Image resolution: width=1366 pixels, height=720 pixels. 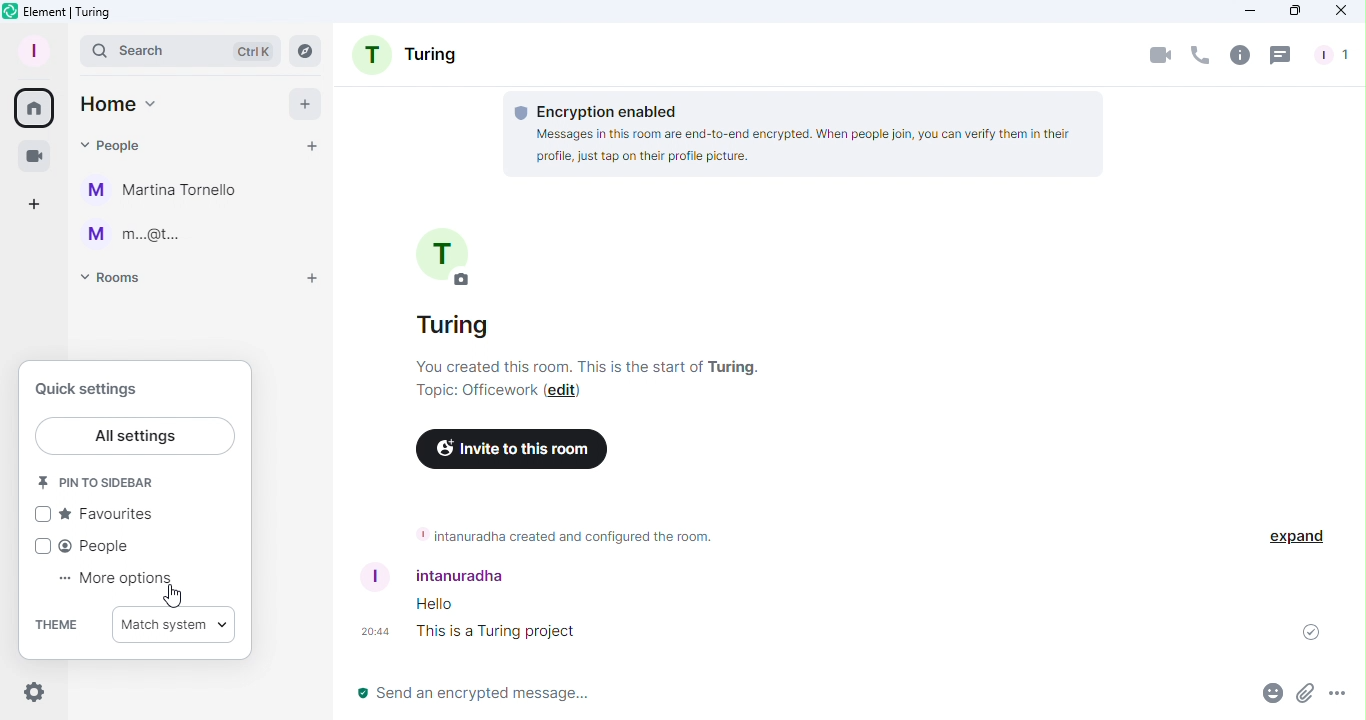 What do you see at coordinates (455, 574) in the screenshot?
I see `Username` at bounding box center [455, 574].